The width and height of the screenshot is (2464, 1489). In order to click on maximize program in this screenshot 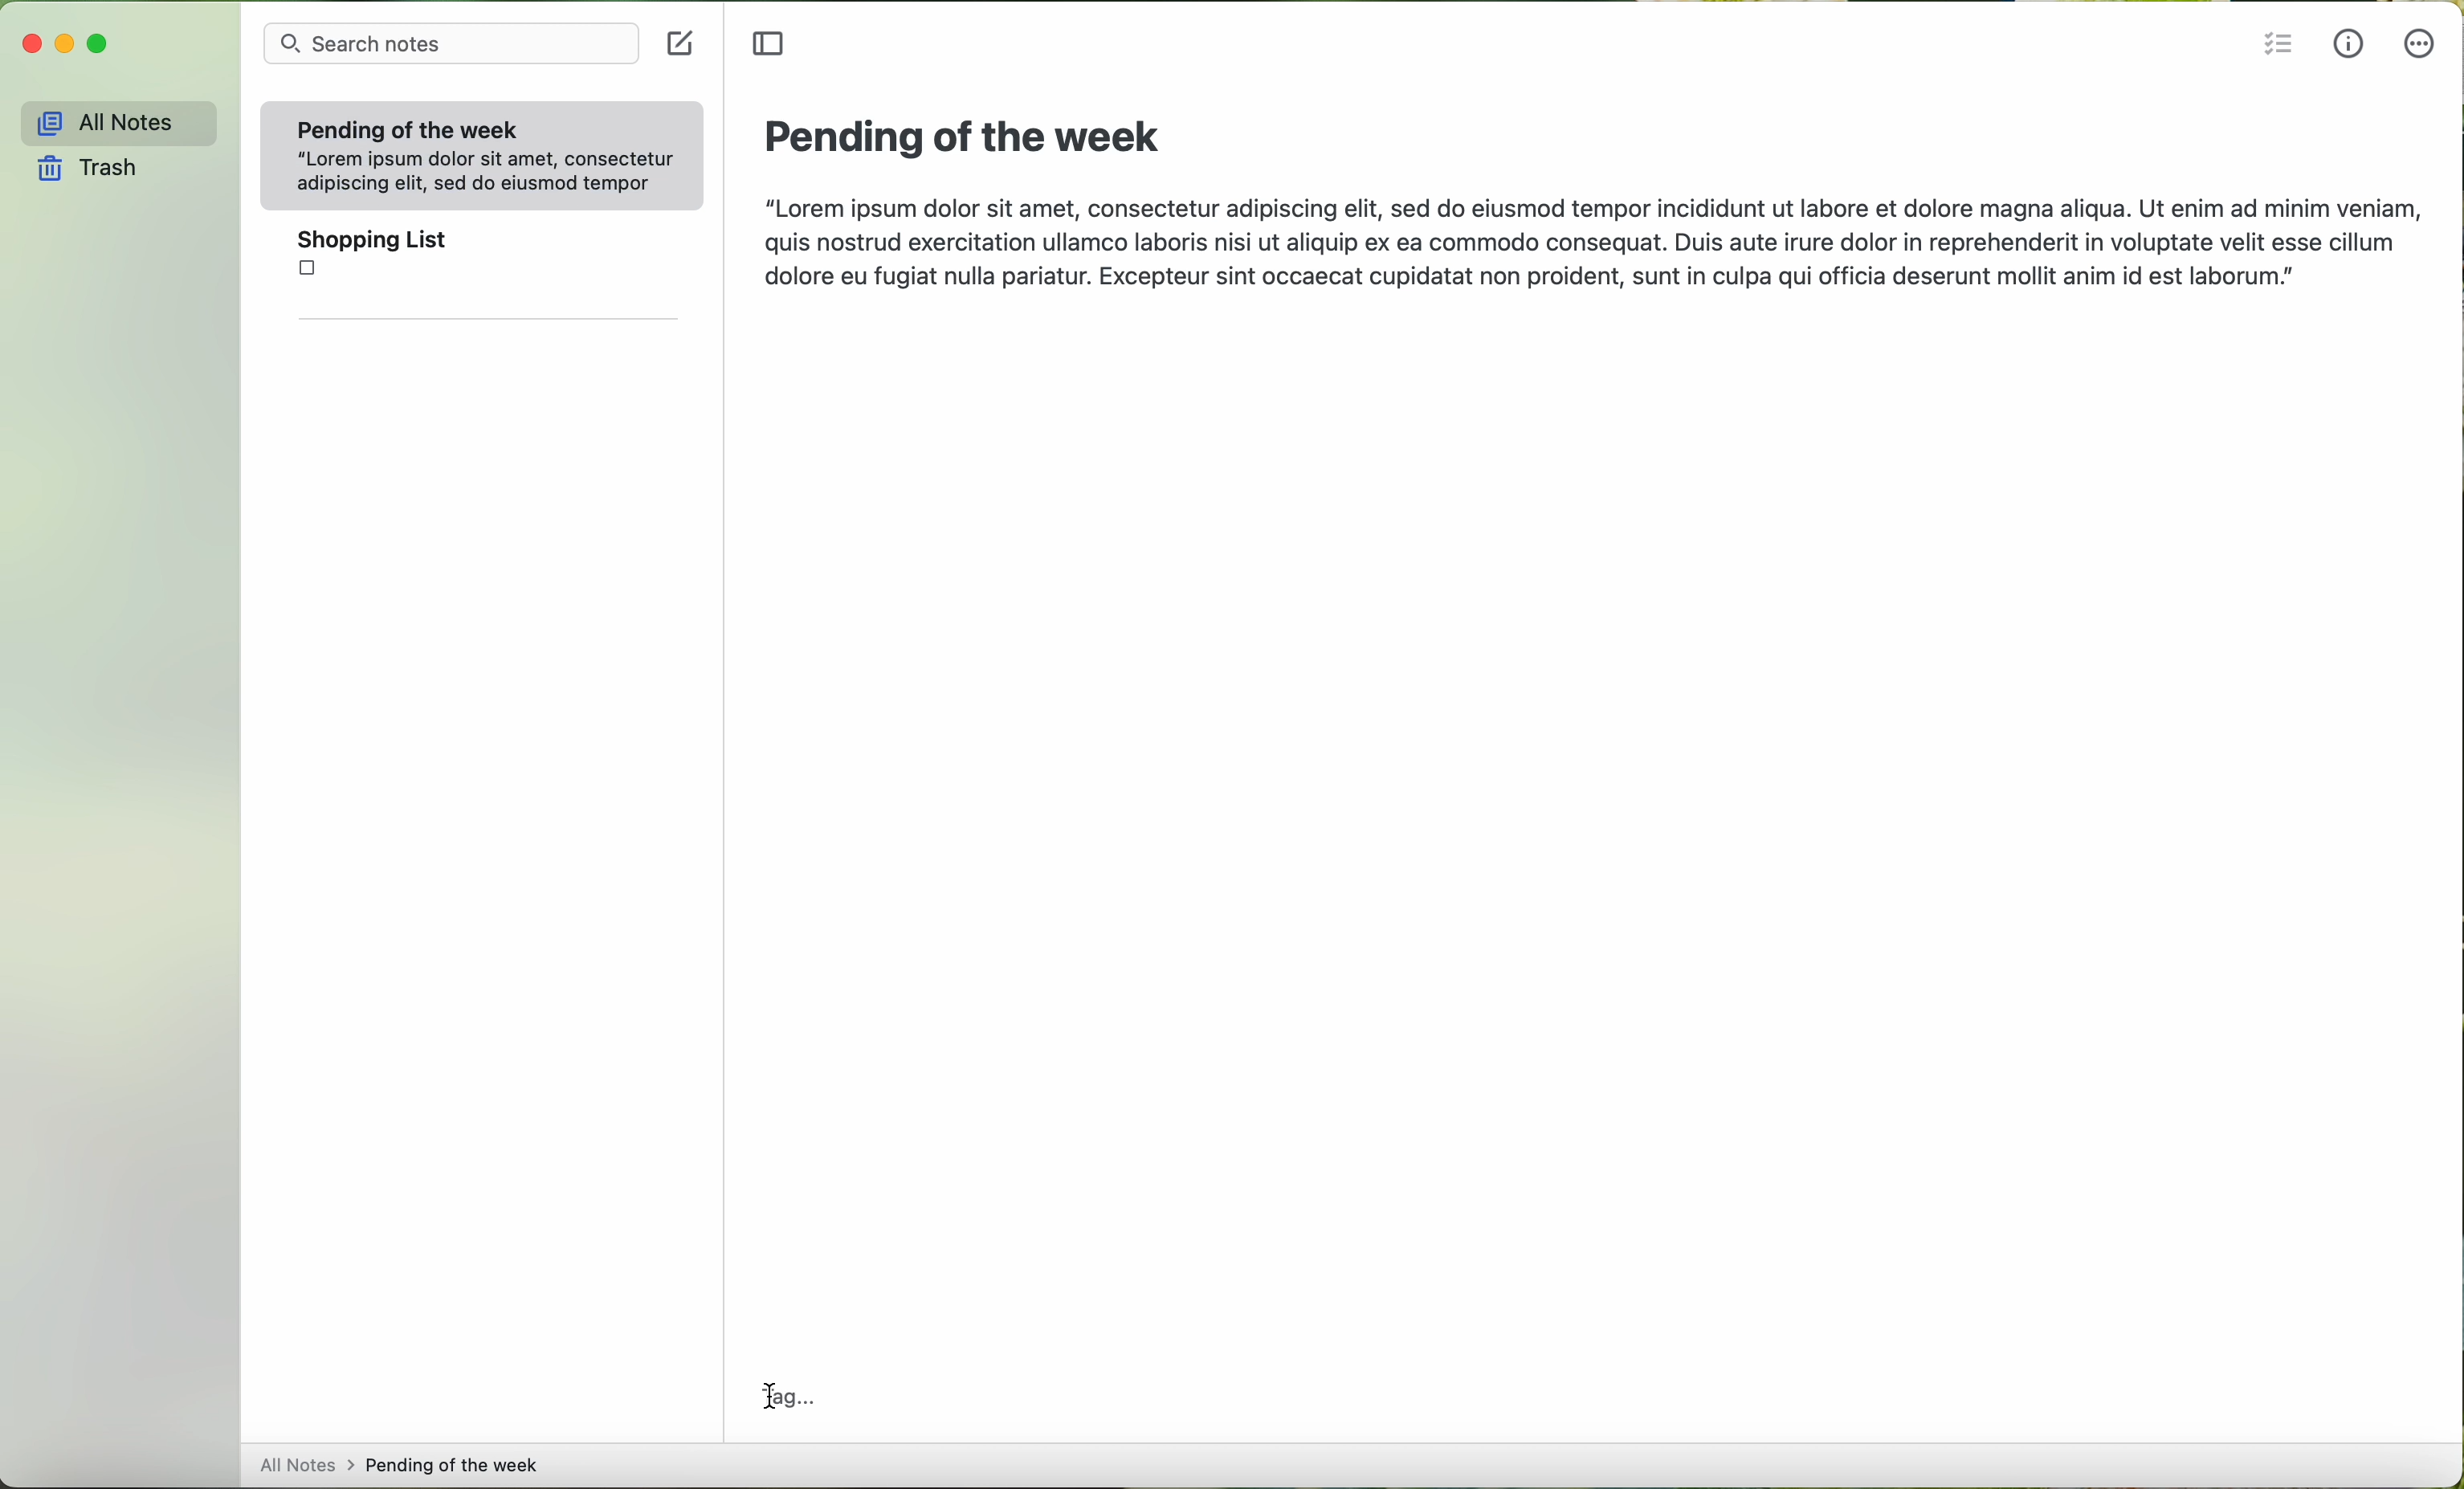, I will do `click(97, 44)`.